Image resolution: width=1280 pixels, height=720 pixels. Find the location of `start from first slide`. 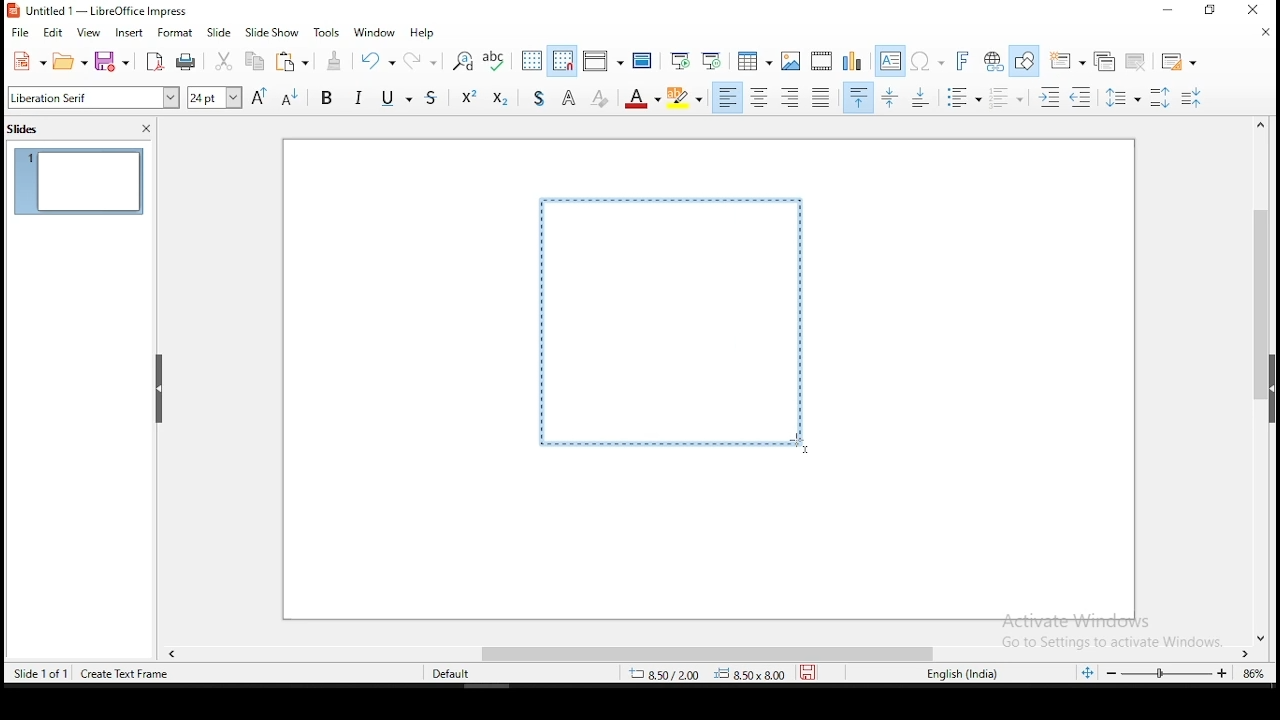

start from first slide is located at coordinates (677, 63).